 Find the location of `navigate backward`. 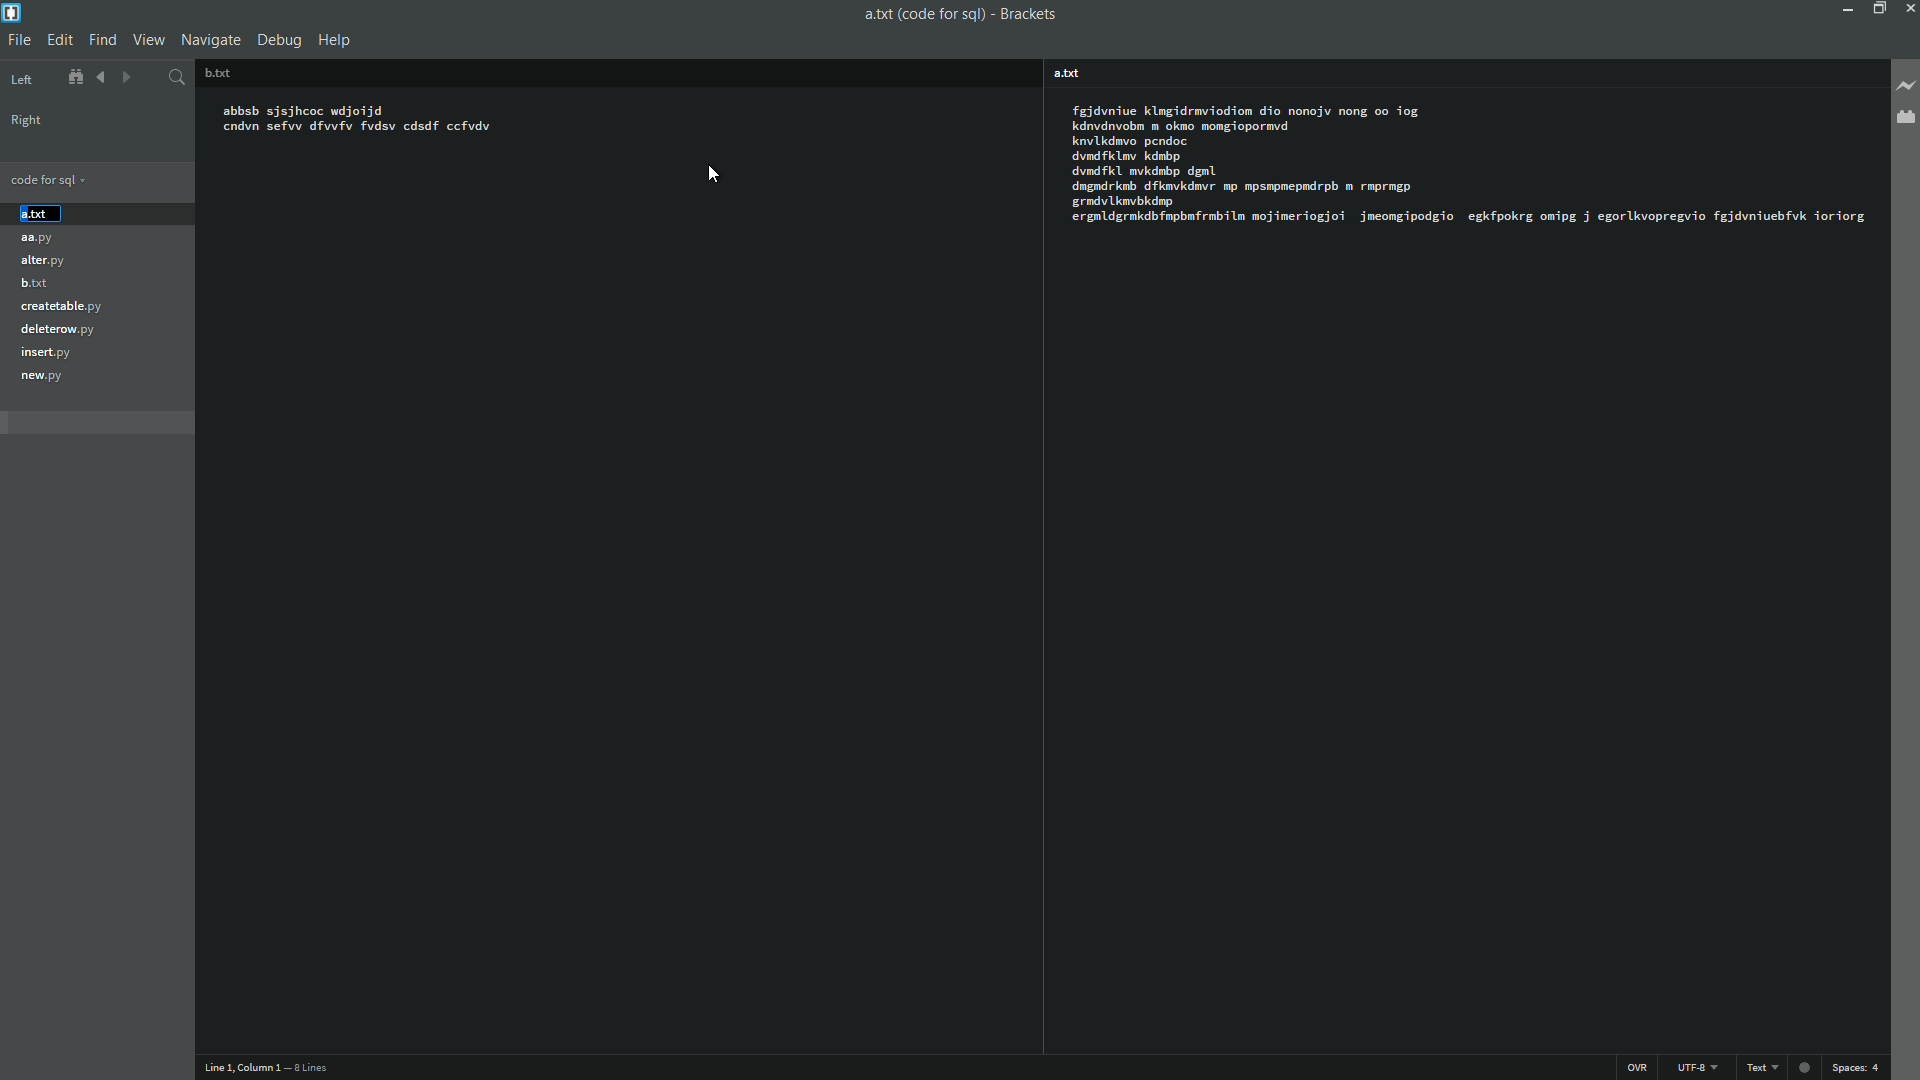

navigate backward is located at coordinates (132, 76).